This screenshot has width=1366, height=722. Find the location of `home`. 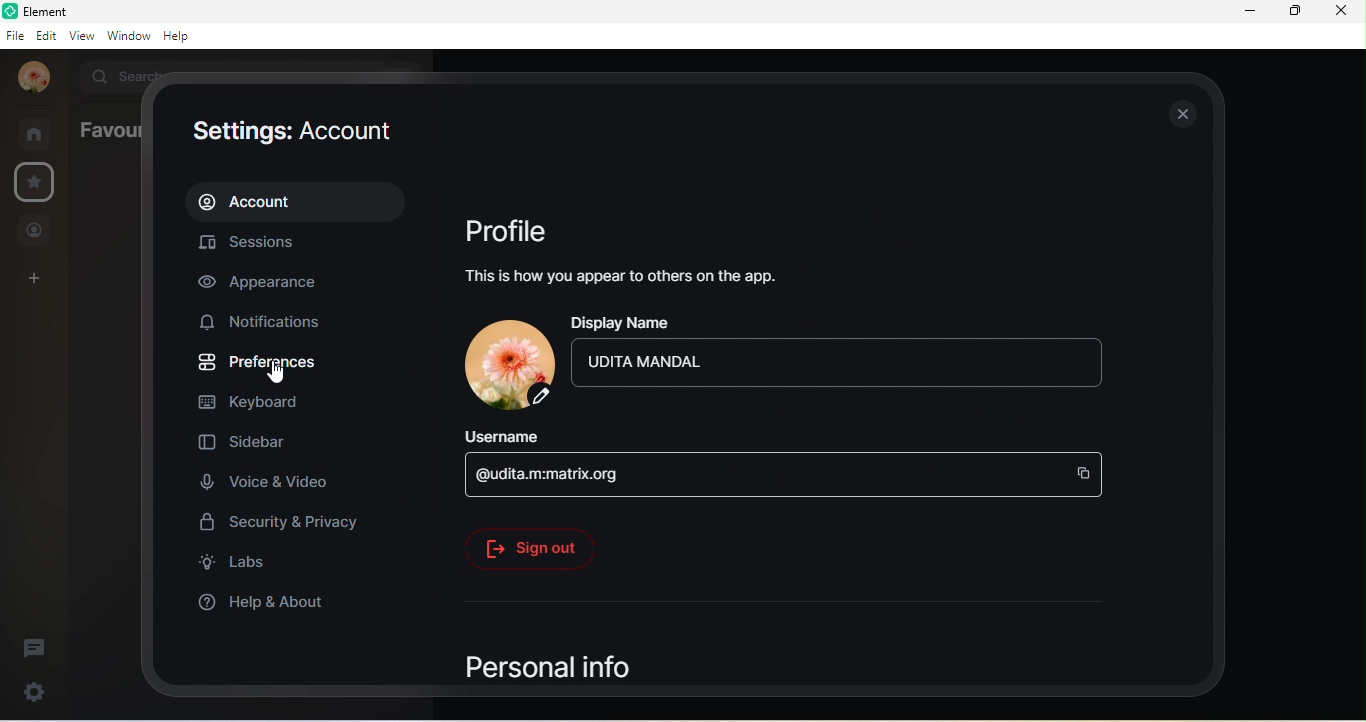

home is located at coordinates (36, 133).